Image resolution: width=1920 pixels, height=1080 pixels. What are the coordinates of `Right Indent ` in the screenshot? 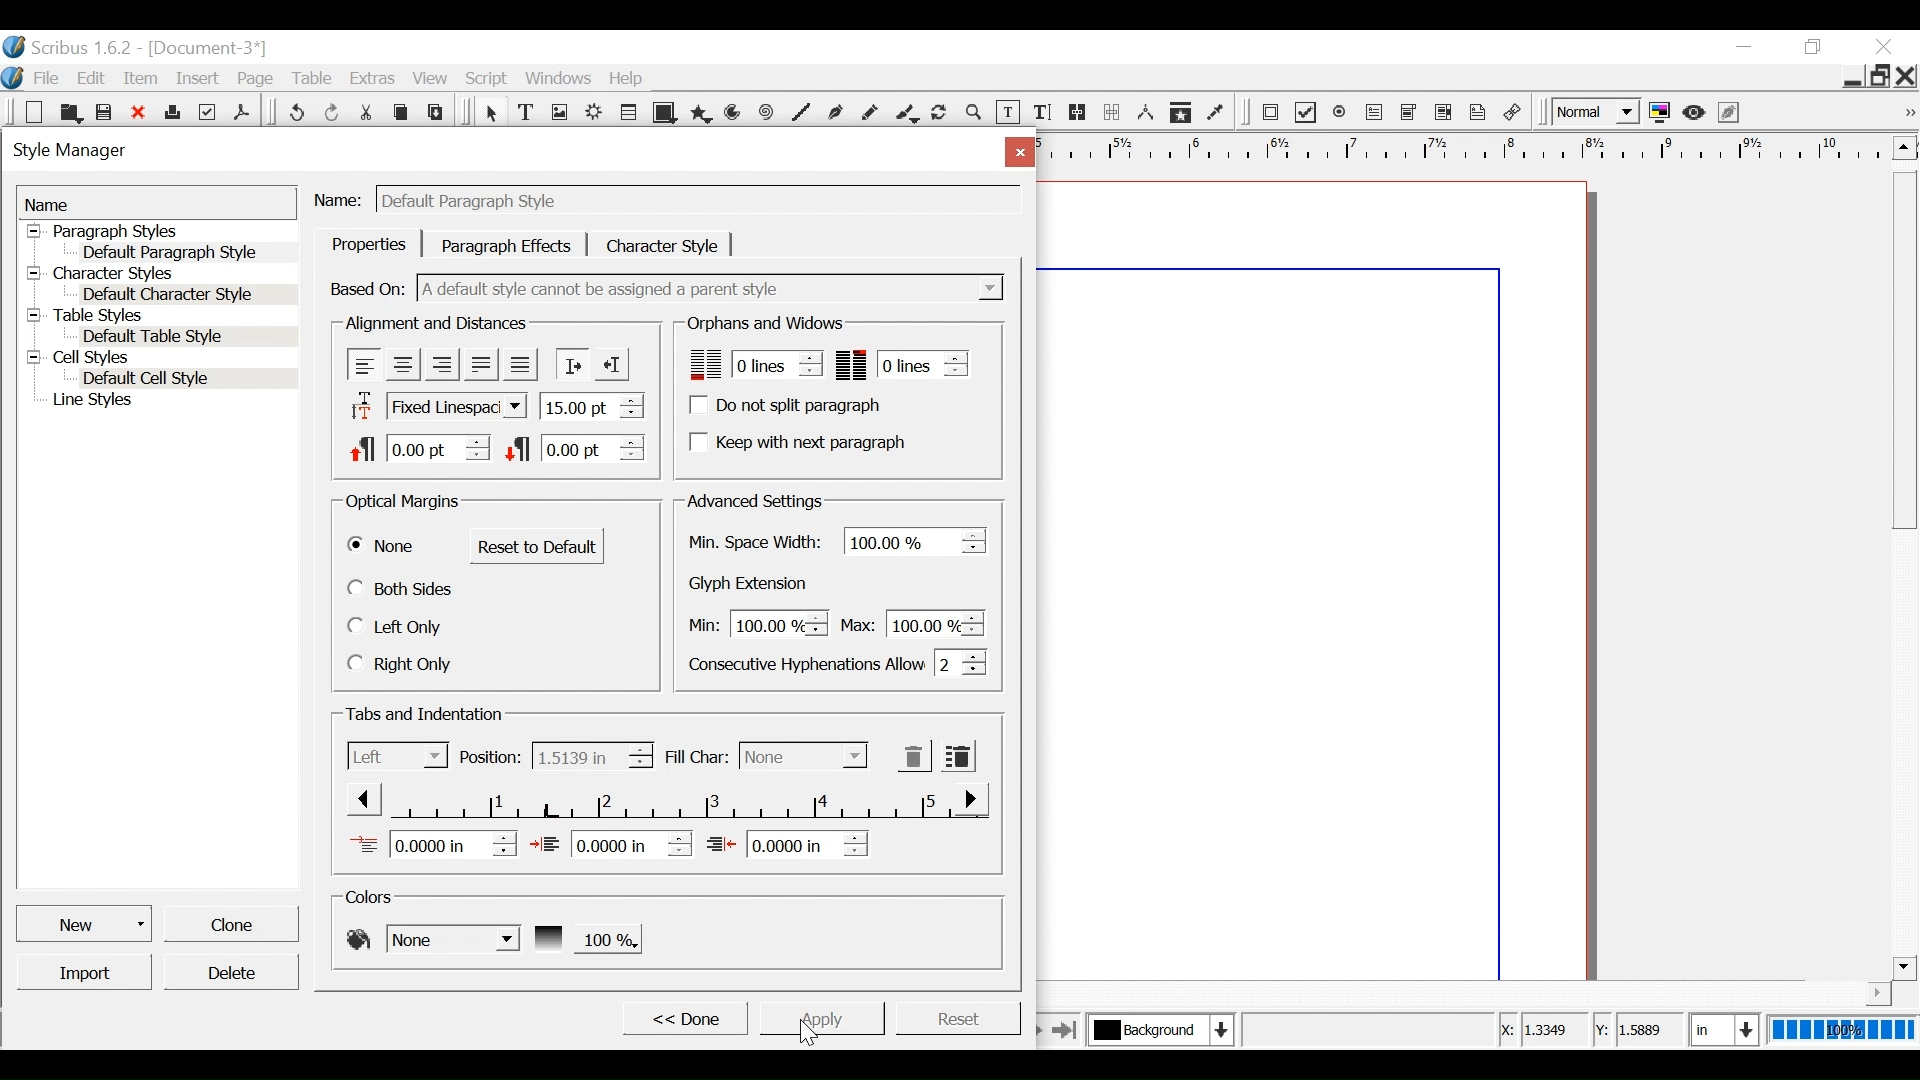 It's located at (787, 843).